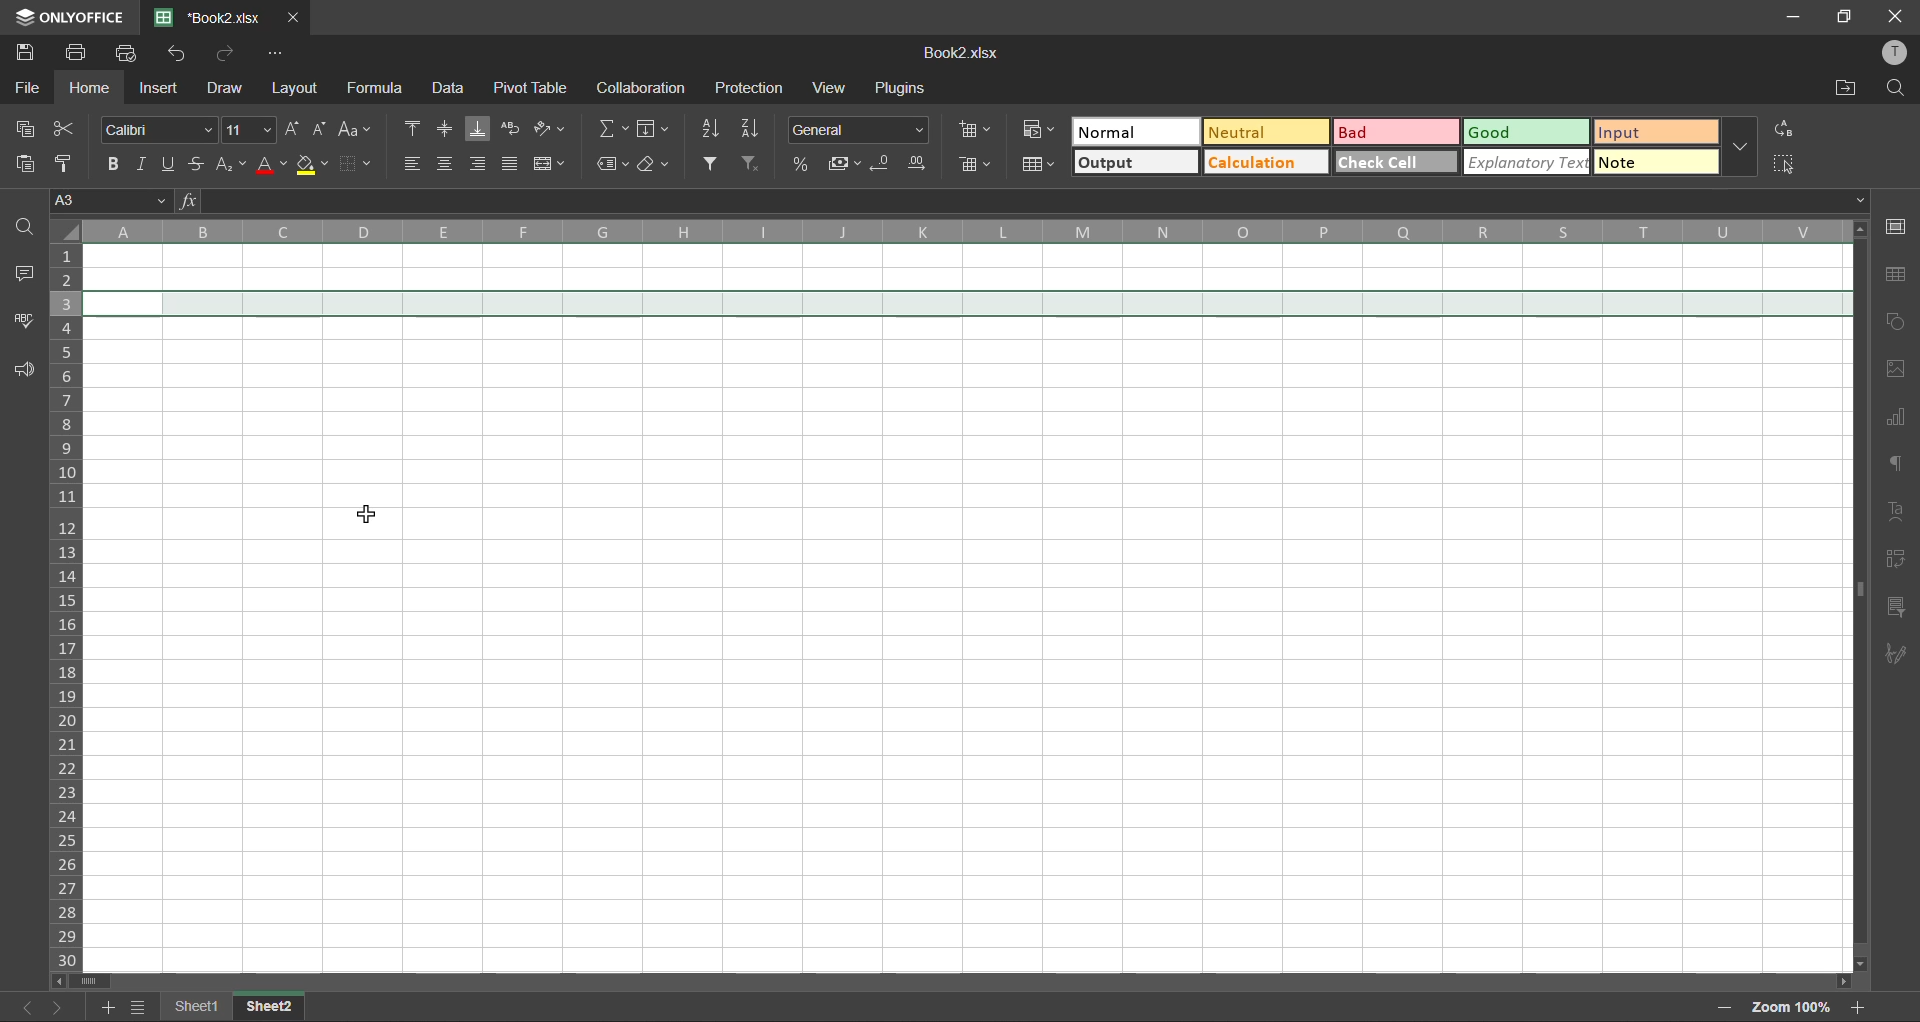 This screenshot has height=1022, width=1920. Describe the element at coordinates (272, 164) in the screenshot. I see `font color` at that location.